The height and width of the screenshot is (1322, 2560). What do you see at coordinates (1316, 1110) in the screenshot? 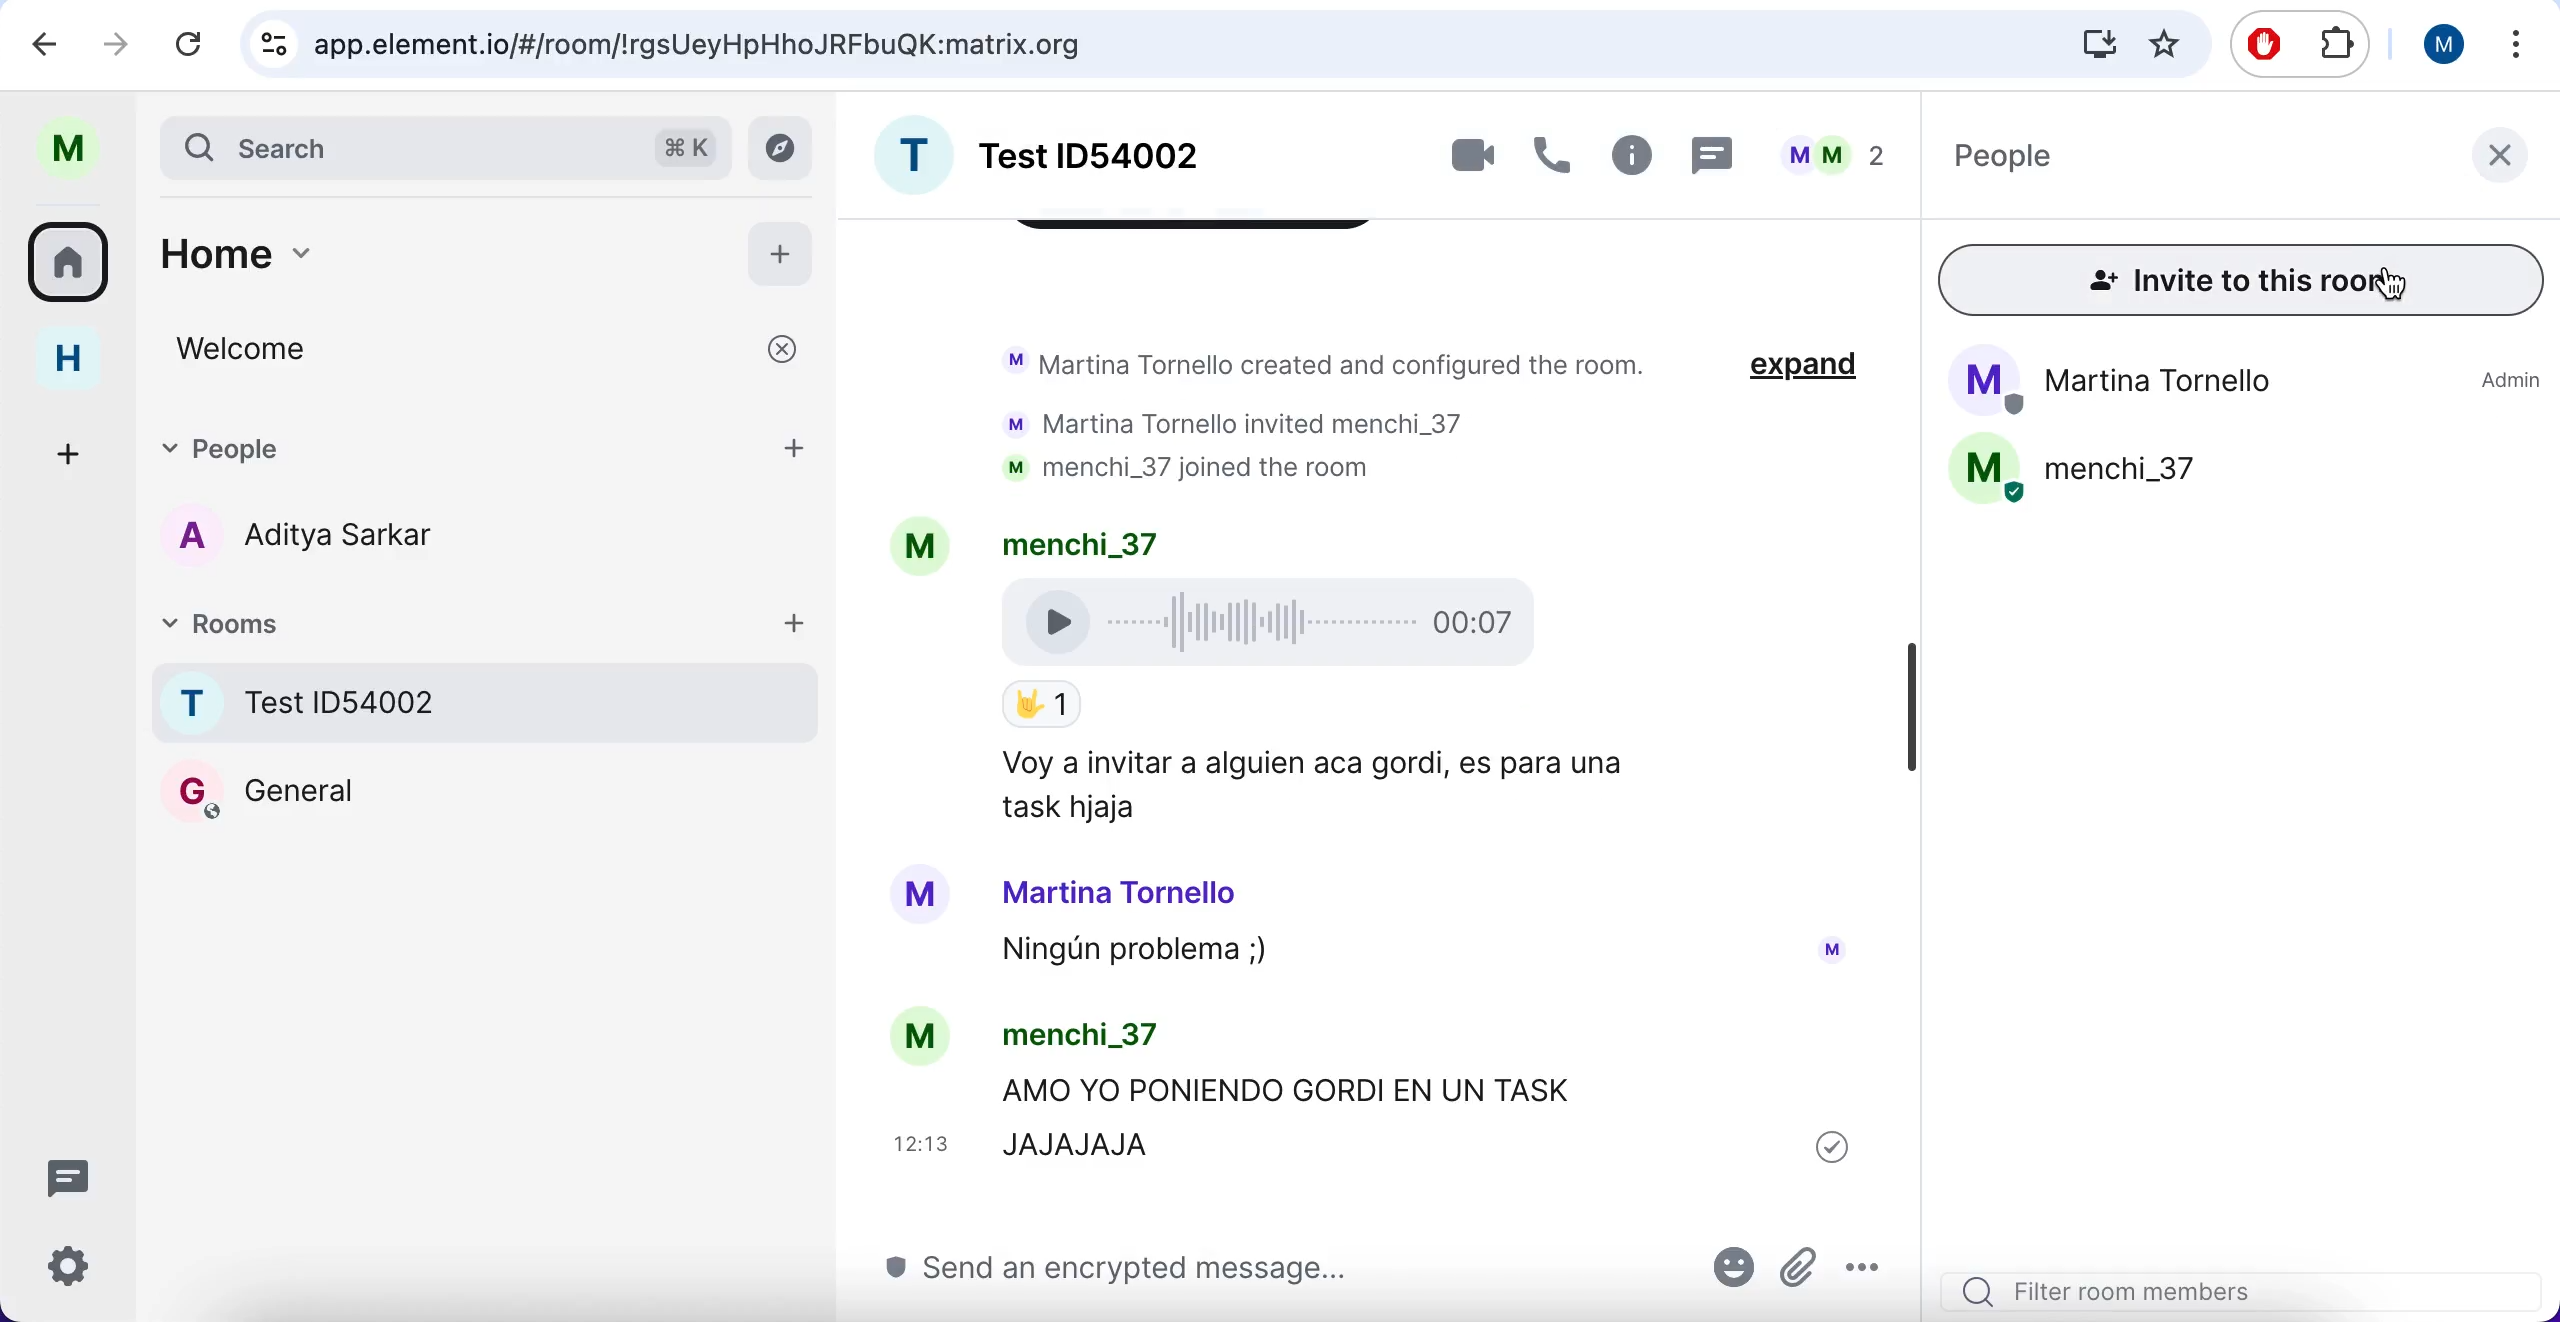
I see `AMO YO PONIENDO GORDI EN UN TASK
JAJAJAJA` at bounding box center [1316, 1110].